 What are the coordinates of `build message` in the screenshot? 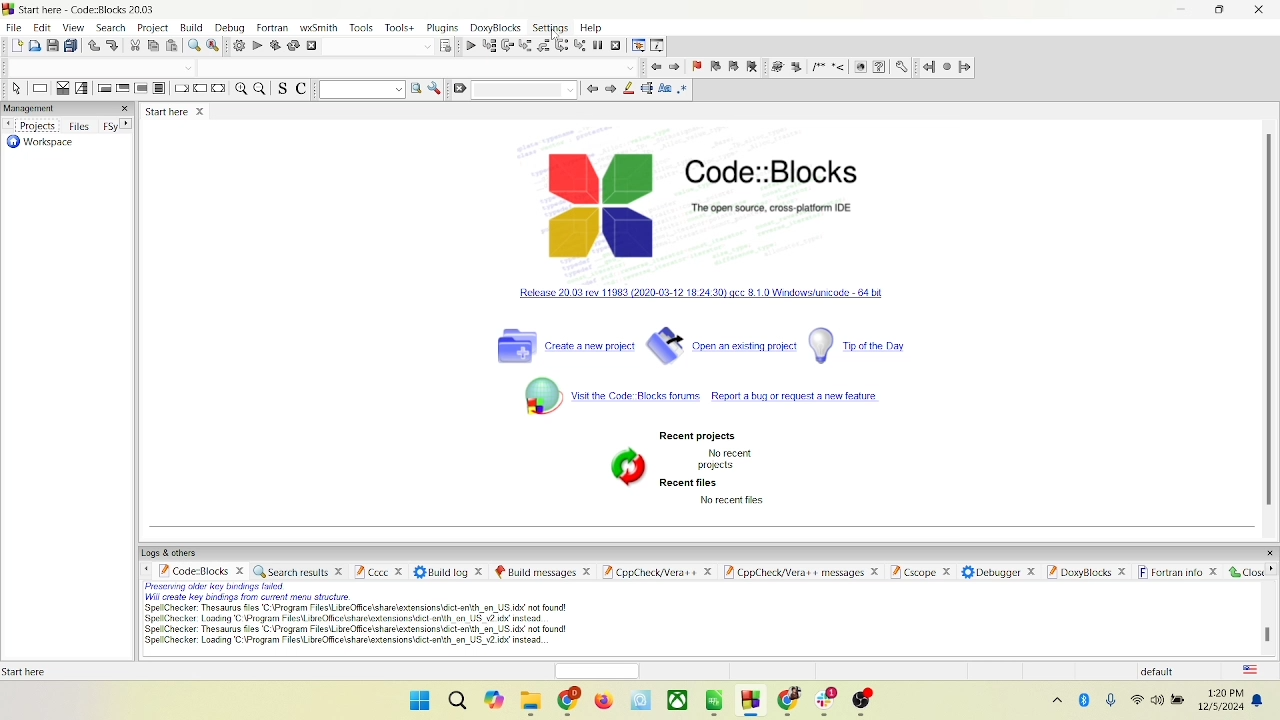 It's located at (541, 570).